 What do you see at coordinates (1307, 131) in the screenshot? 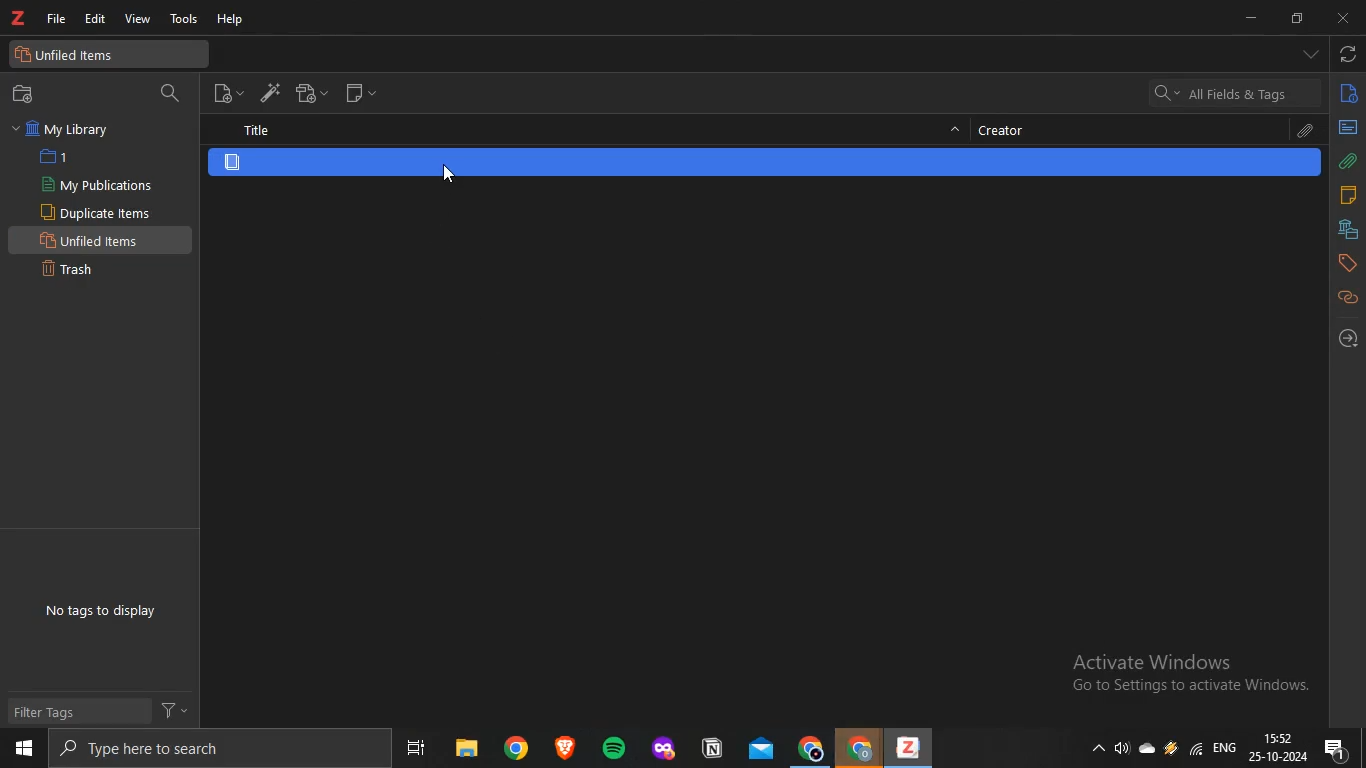
I see `attachment` at bounding box center [1307, 131].